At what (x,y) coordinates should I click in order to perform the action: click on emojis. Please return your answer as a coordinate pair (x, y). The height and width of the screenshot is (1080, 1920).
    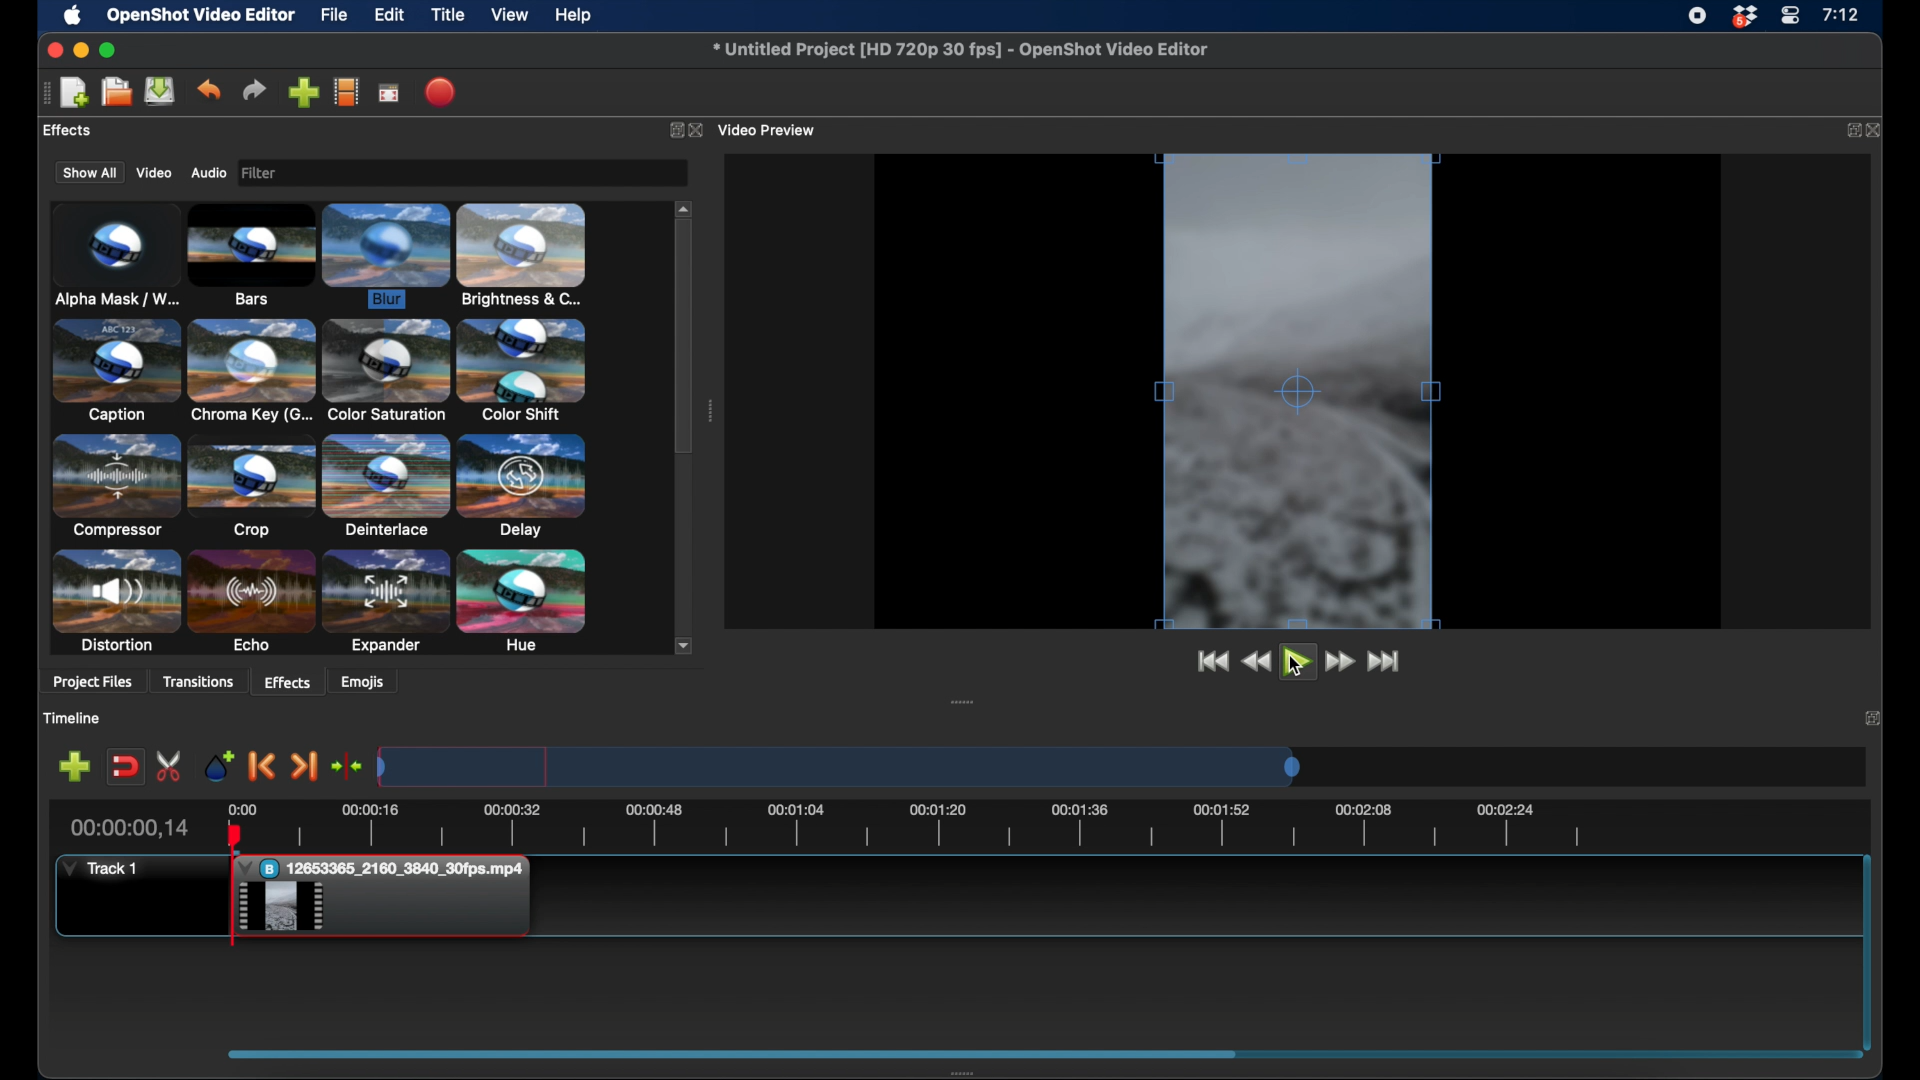
    Looking at the image, I should click on (364, 681).